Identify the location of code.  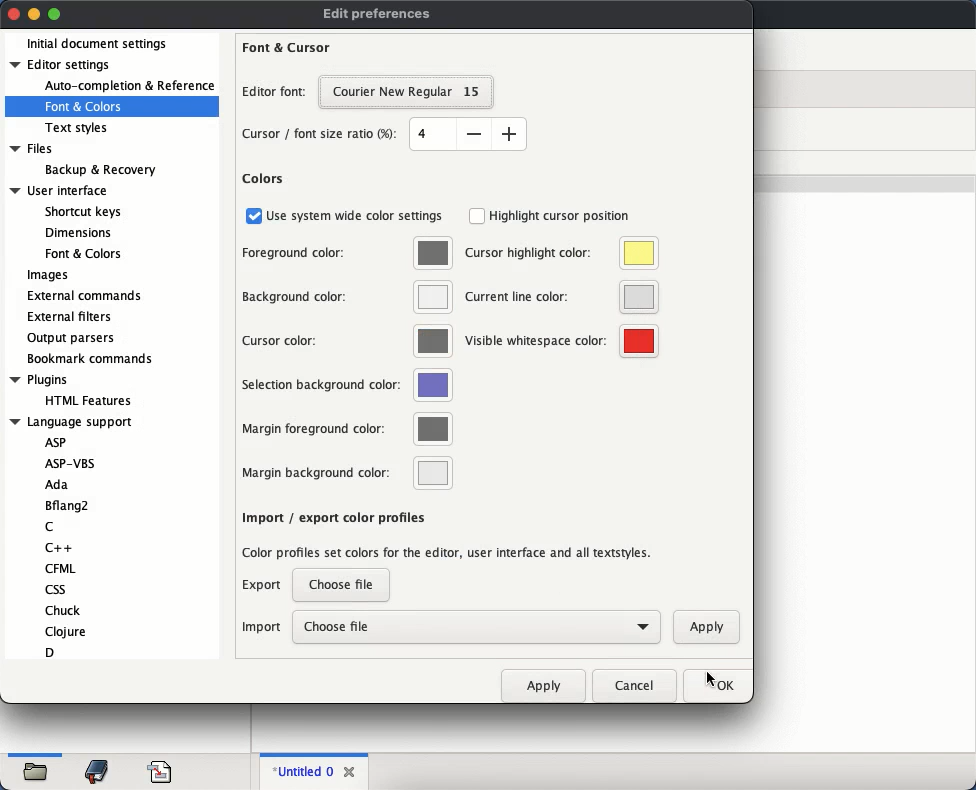
(160, 770).